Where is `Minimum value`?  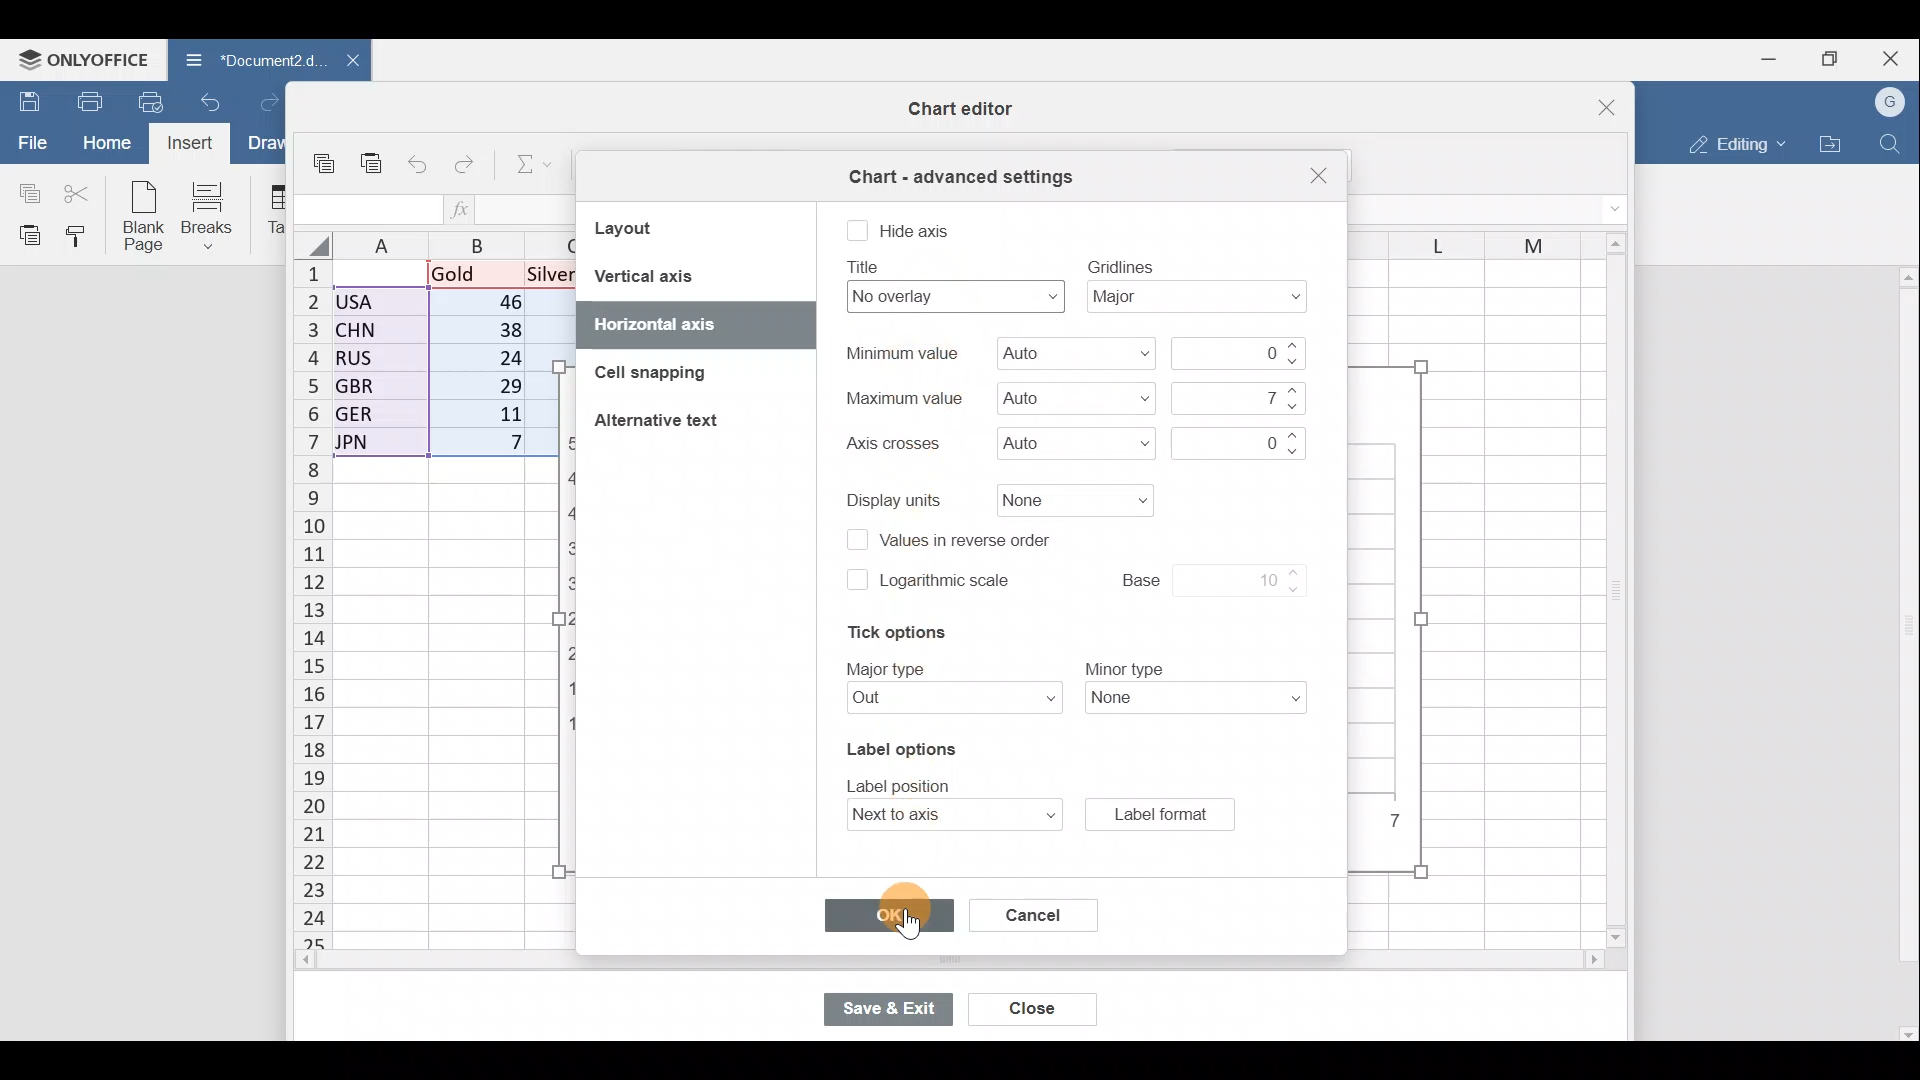 Minimum value is located at coordinates (1069, 358).